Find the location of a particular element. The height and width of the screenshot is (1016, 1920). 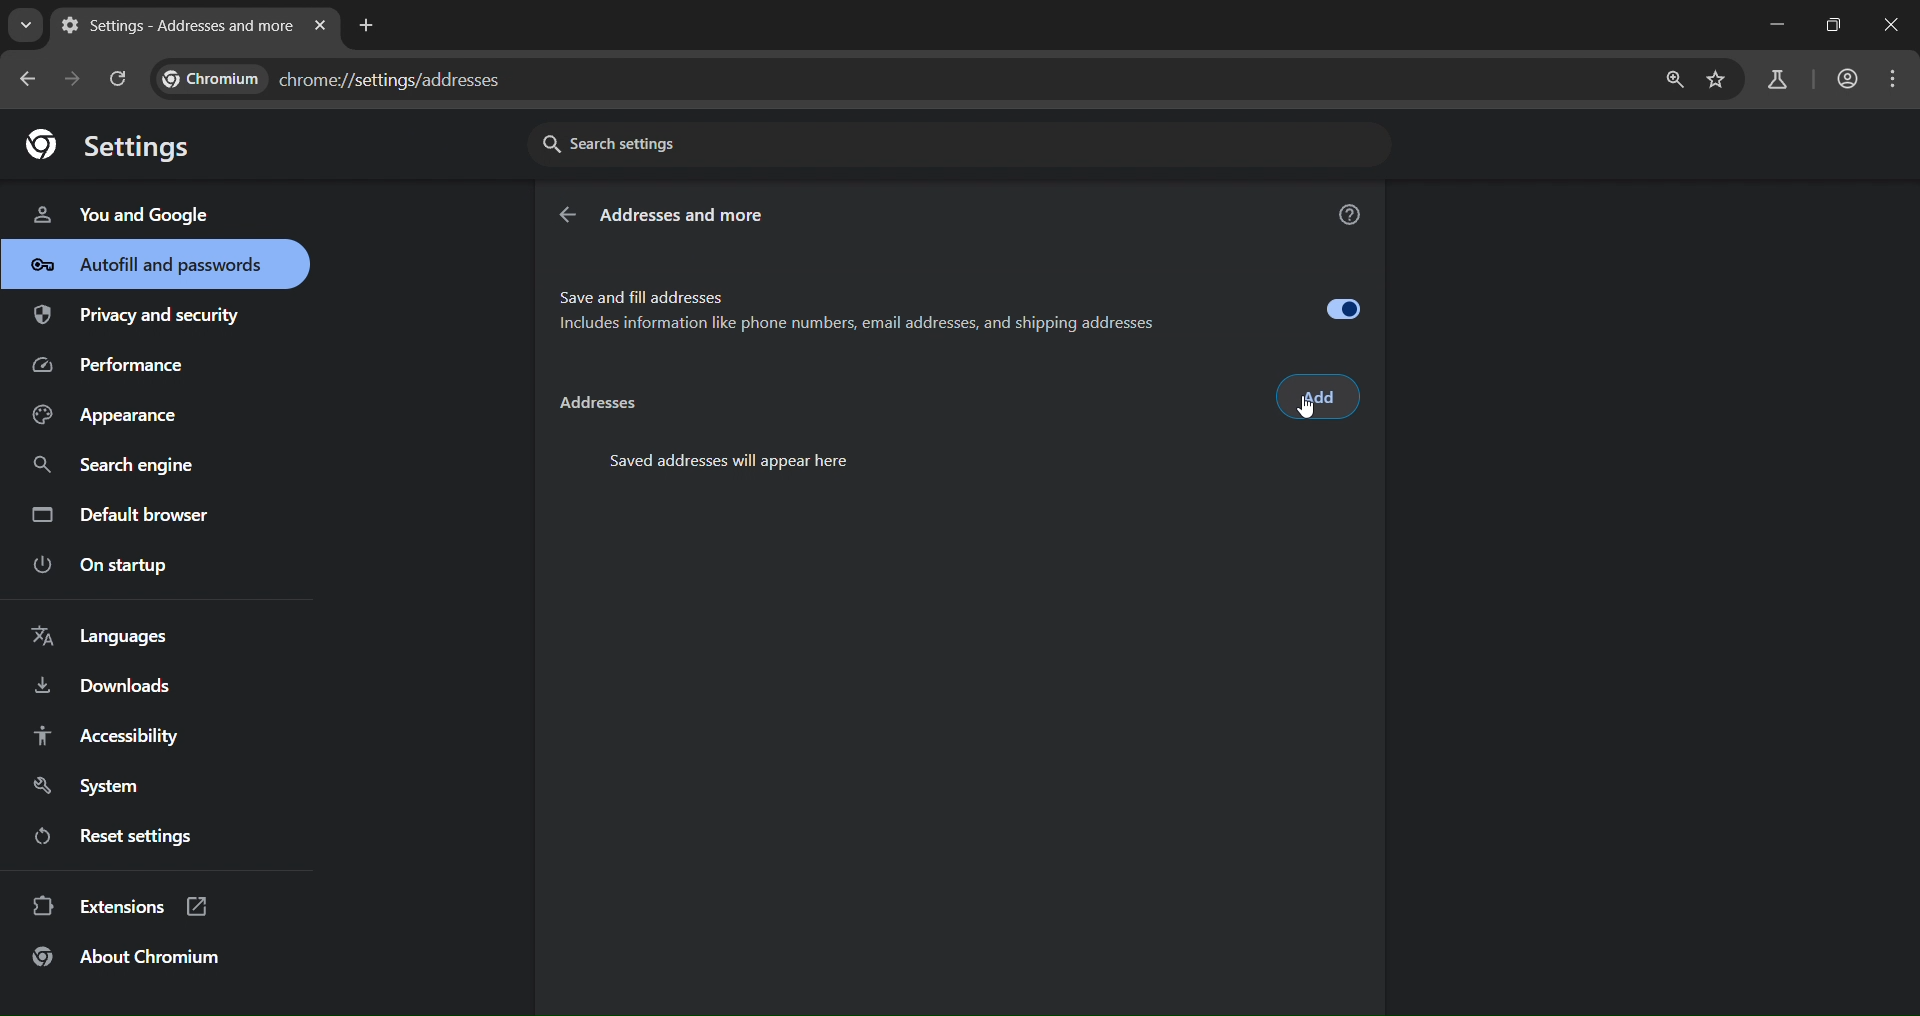

current page is located at coordinates (173, 25).